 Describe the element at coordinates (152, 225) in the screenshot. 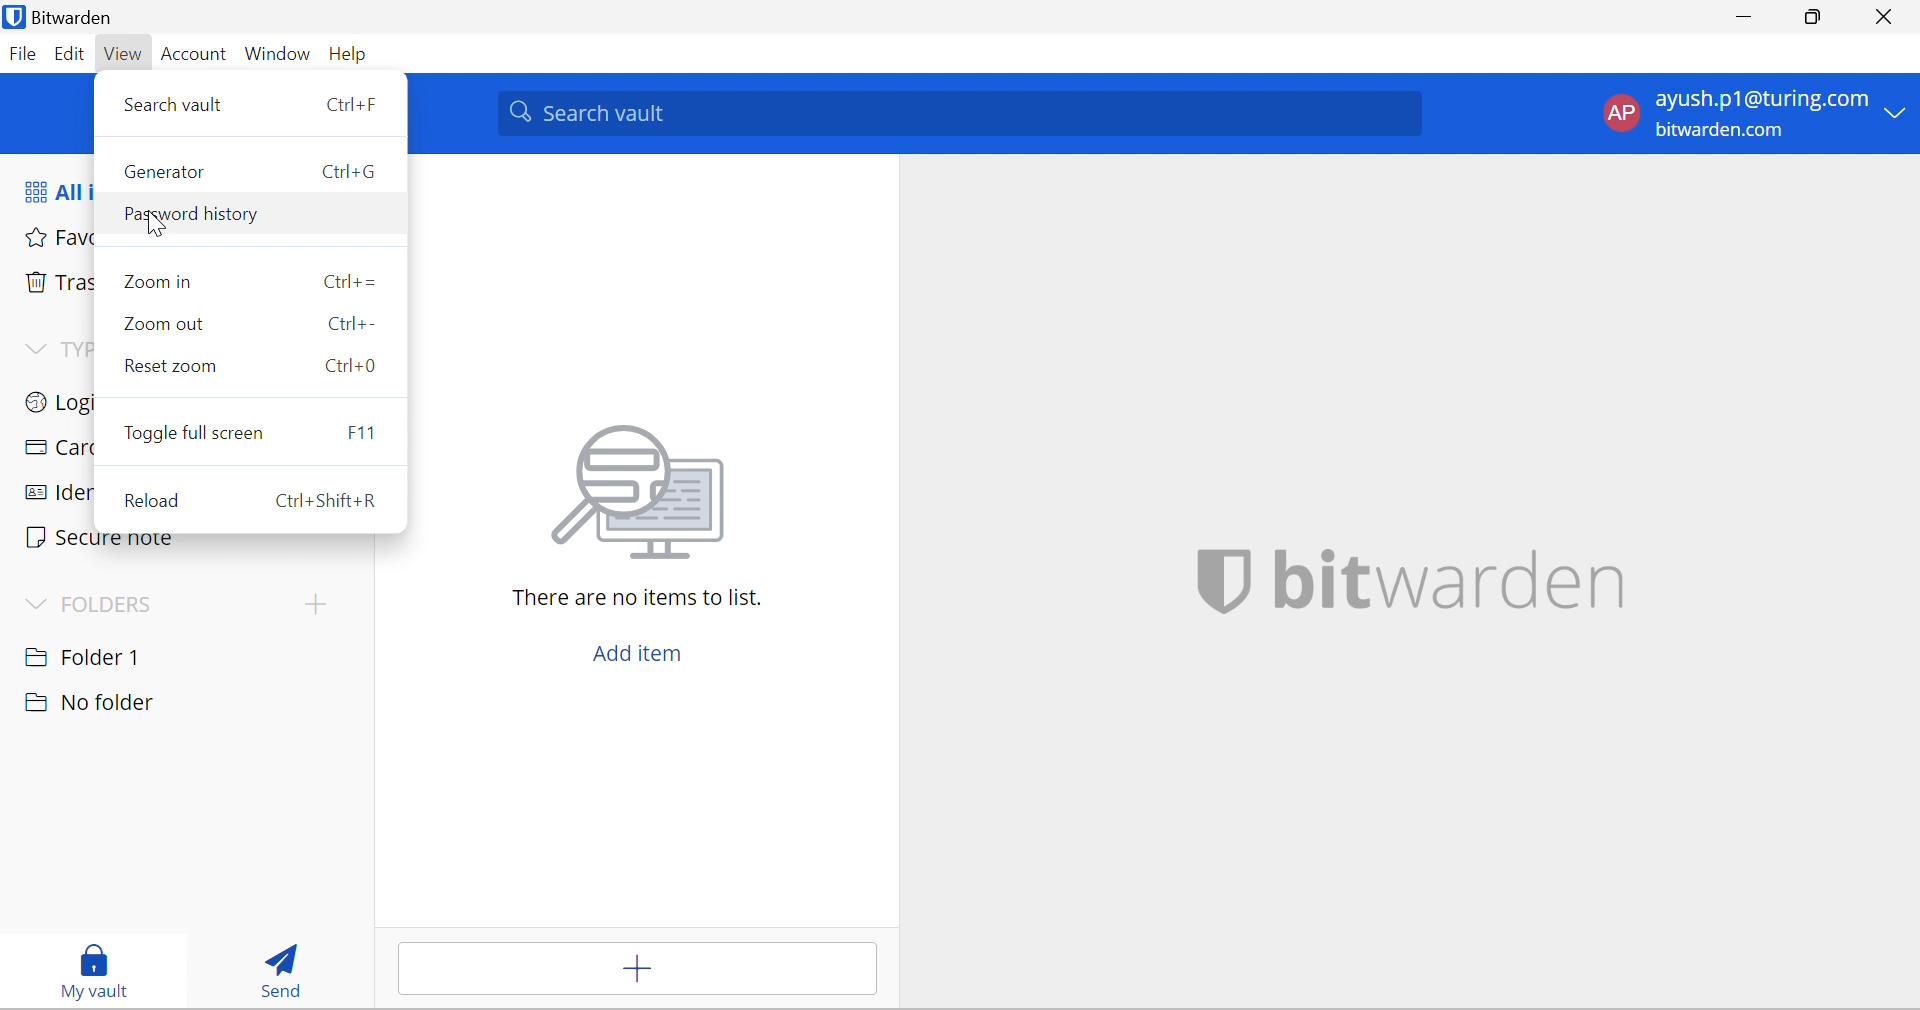

I see `cursor` at that location.